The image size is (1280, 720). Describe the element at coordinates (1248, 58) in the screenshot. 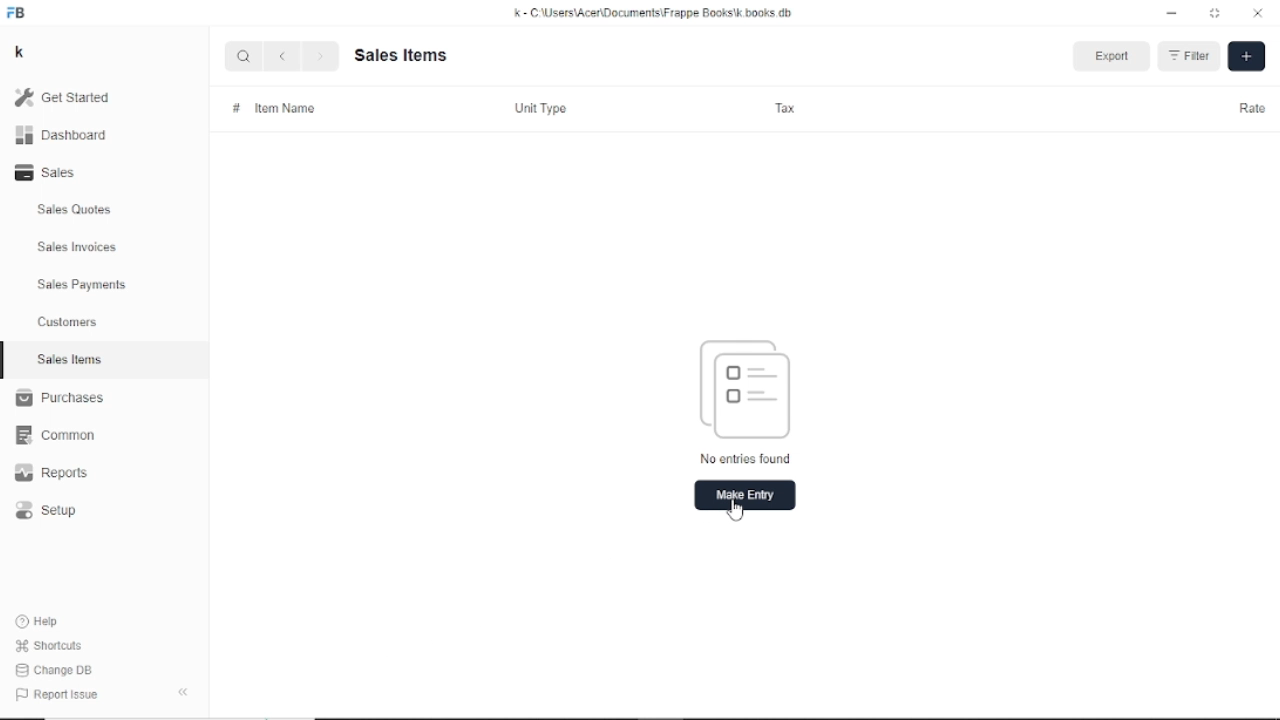

I see `Add item` at that location.